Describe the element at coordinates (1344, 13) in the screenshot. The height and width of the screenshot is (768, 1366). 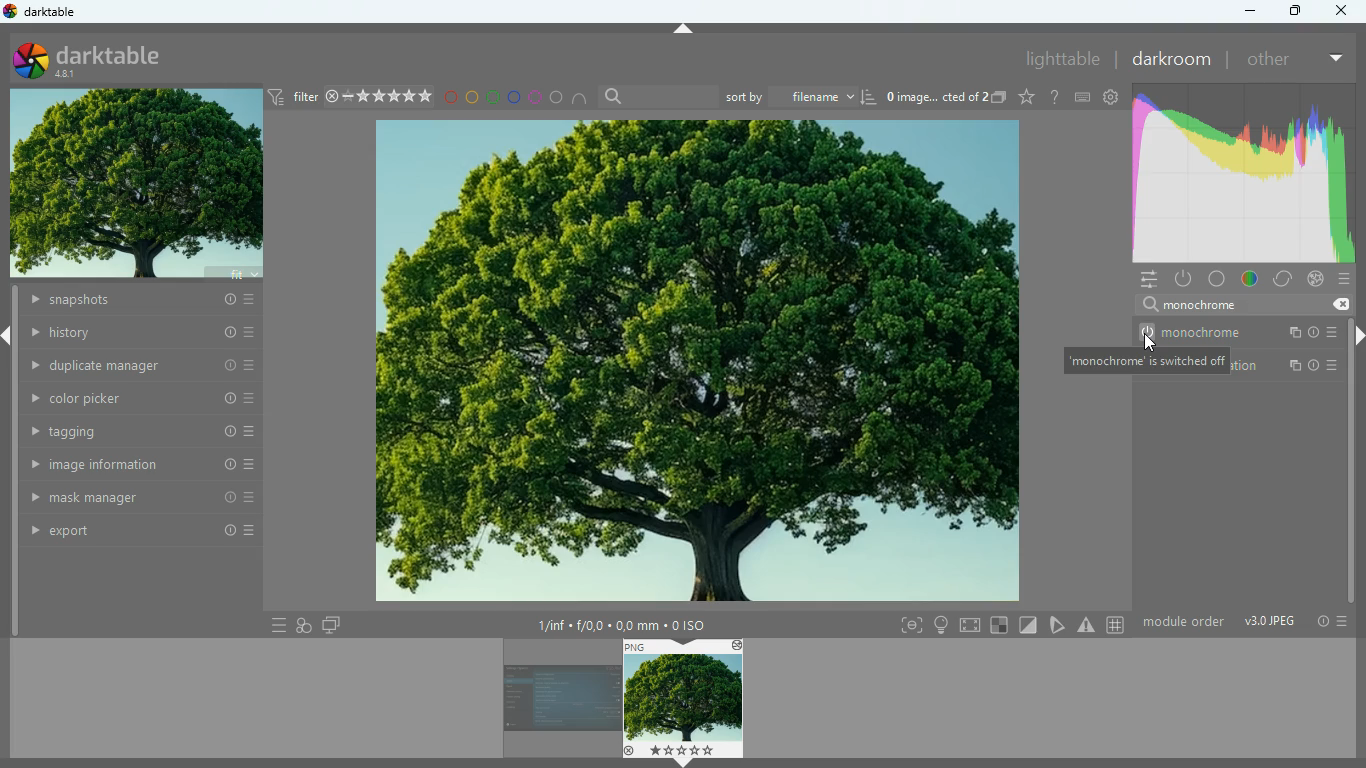
I see `` at that location.